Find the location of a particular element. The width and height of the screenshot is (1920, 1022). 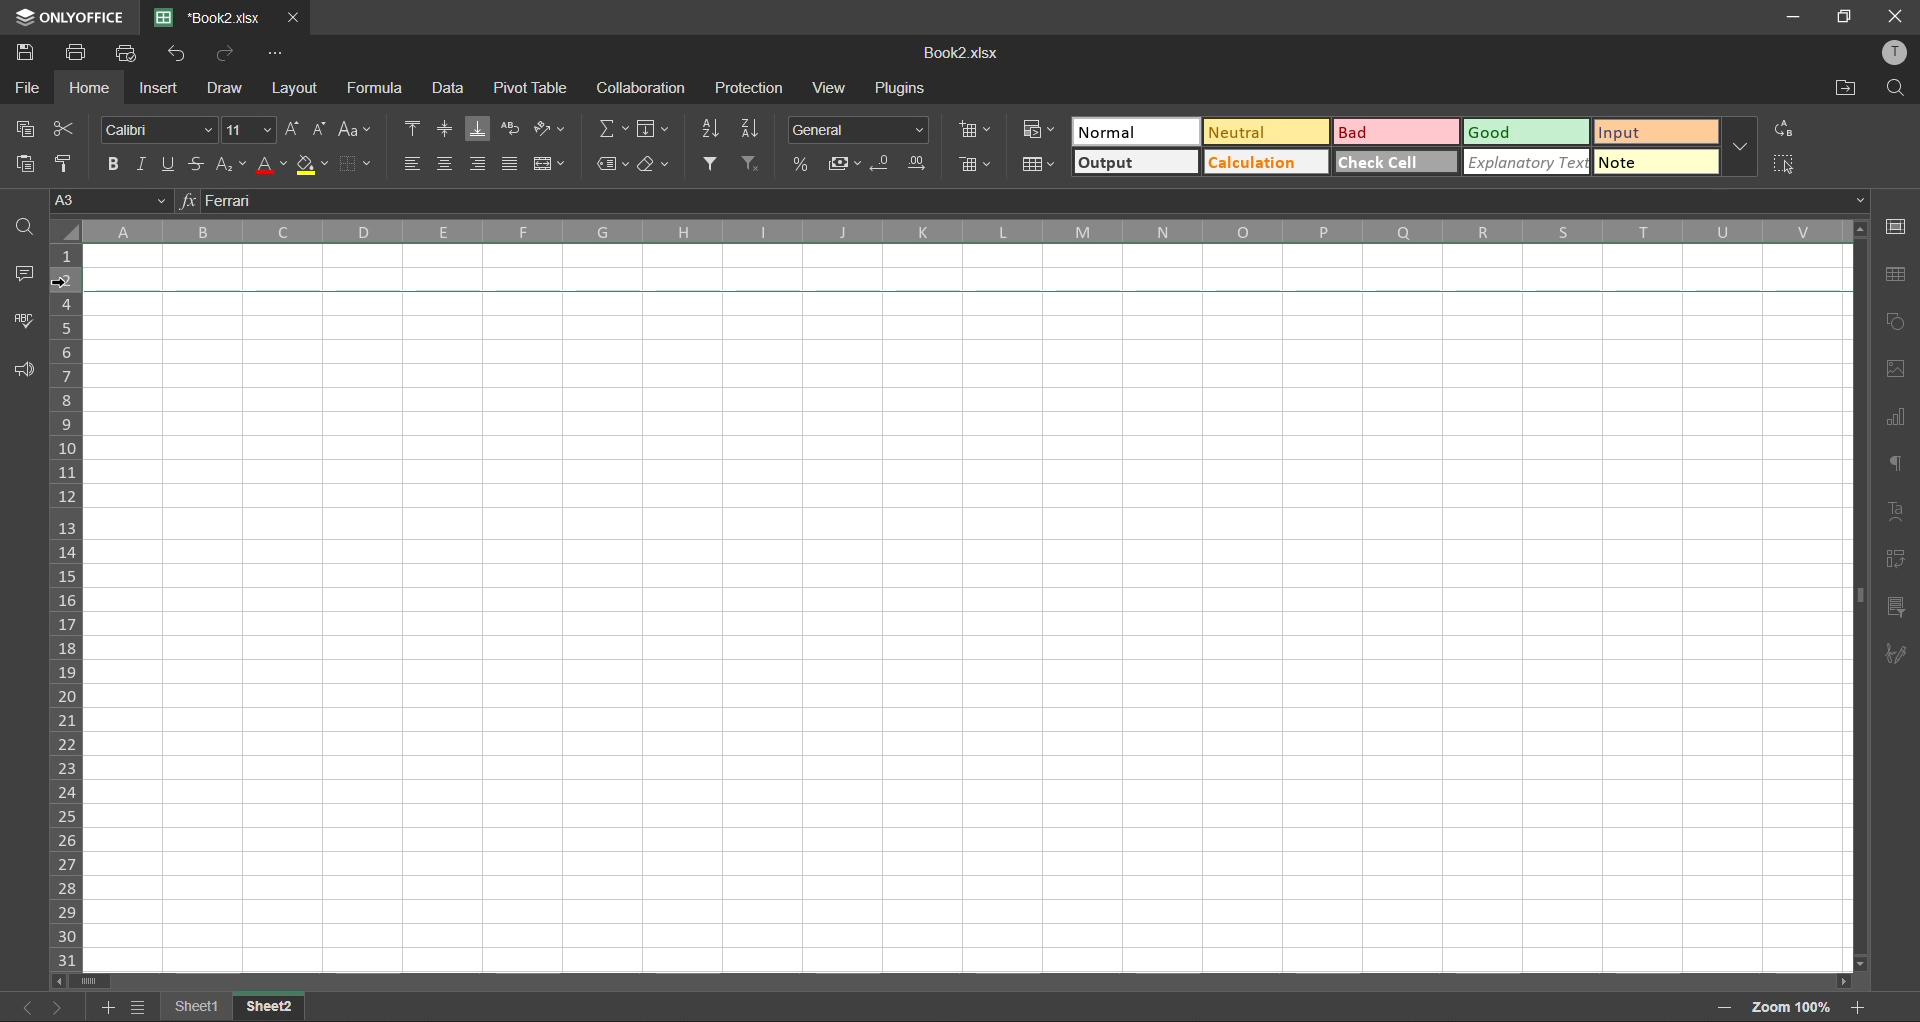

font color is located at coordinates (267, 164).